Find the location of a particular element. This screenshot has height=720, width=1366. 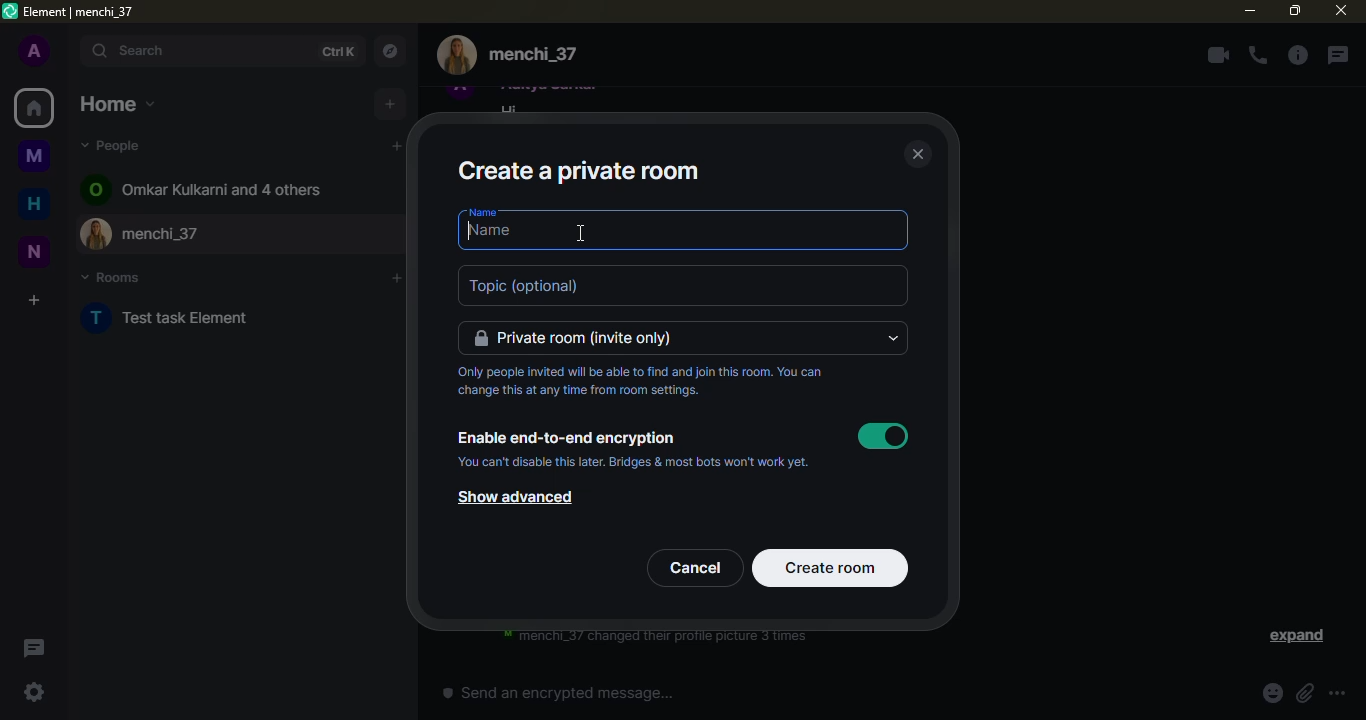

voice call is located at coordinates (1258, 55).